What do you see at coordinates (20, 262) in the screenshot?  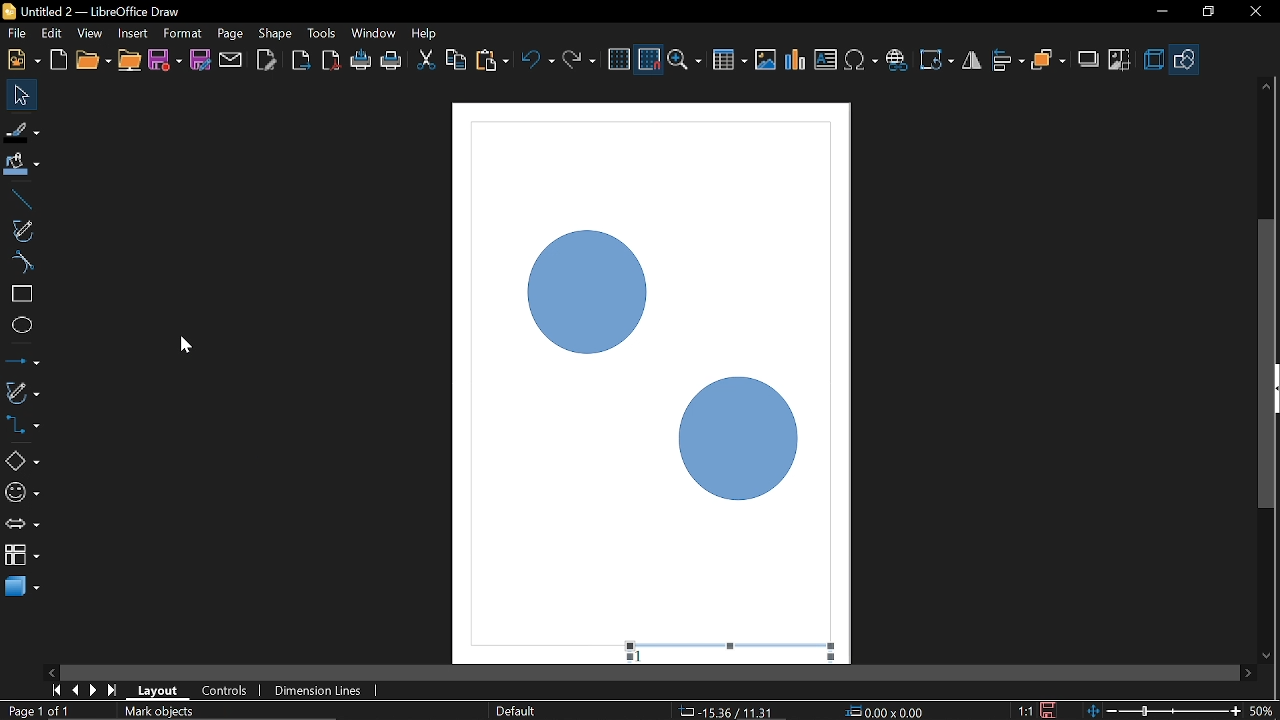 I see `curve` at bounding box center [20, 262].